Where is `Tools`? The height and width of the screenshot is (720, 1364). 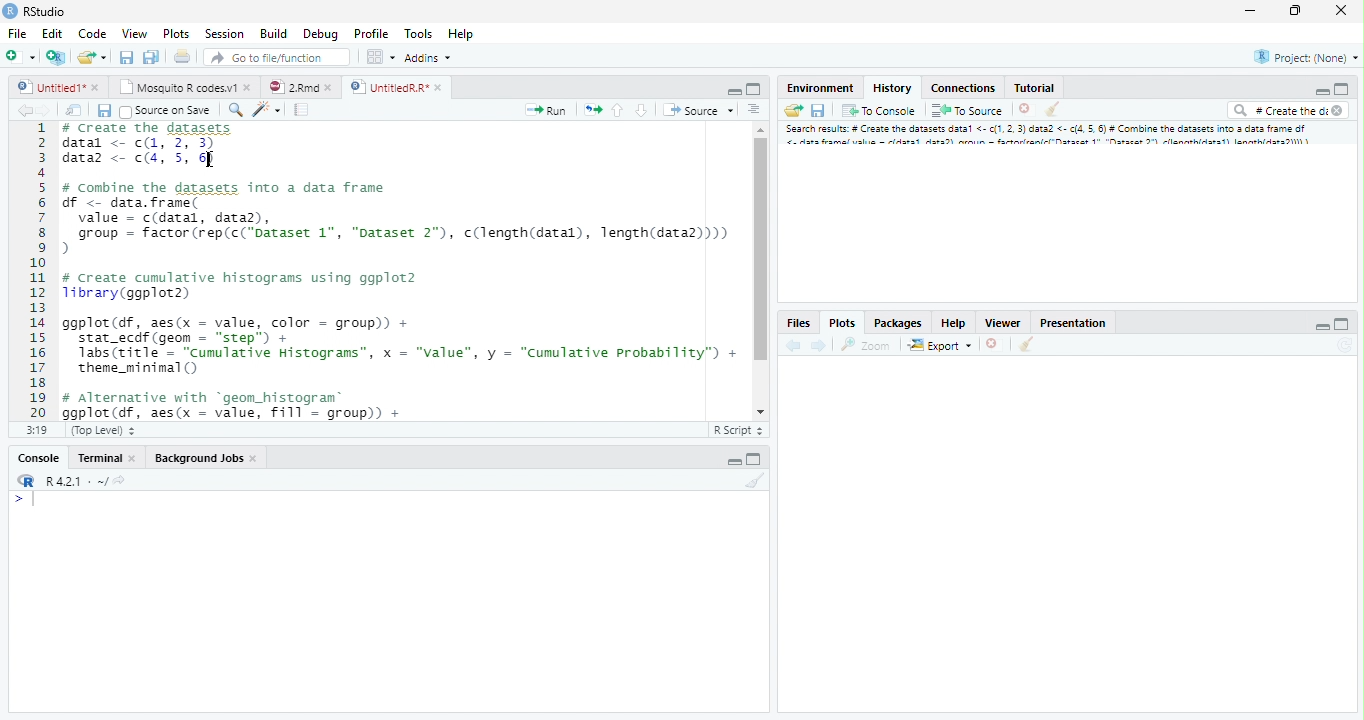
Tools is located at coordinates (420, 35).